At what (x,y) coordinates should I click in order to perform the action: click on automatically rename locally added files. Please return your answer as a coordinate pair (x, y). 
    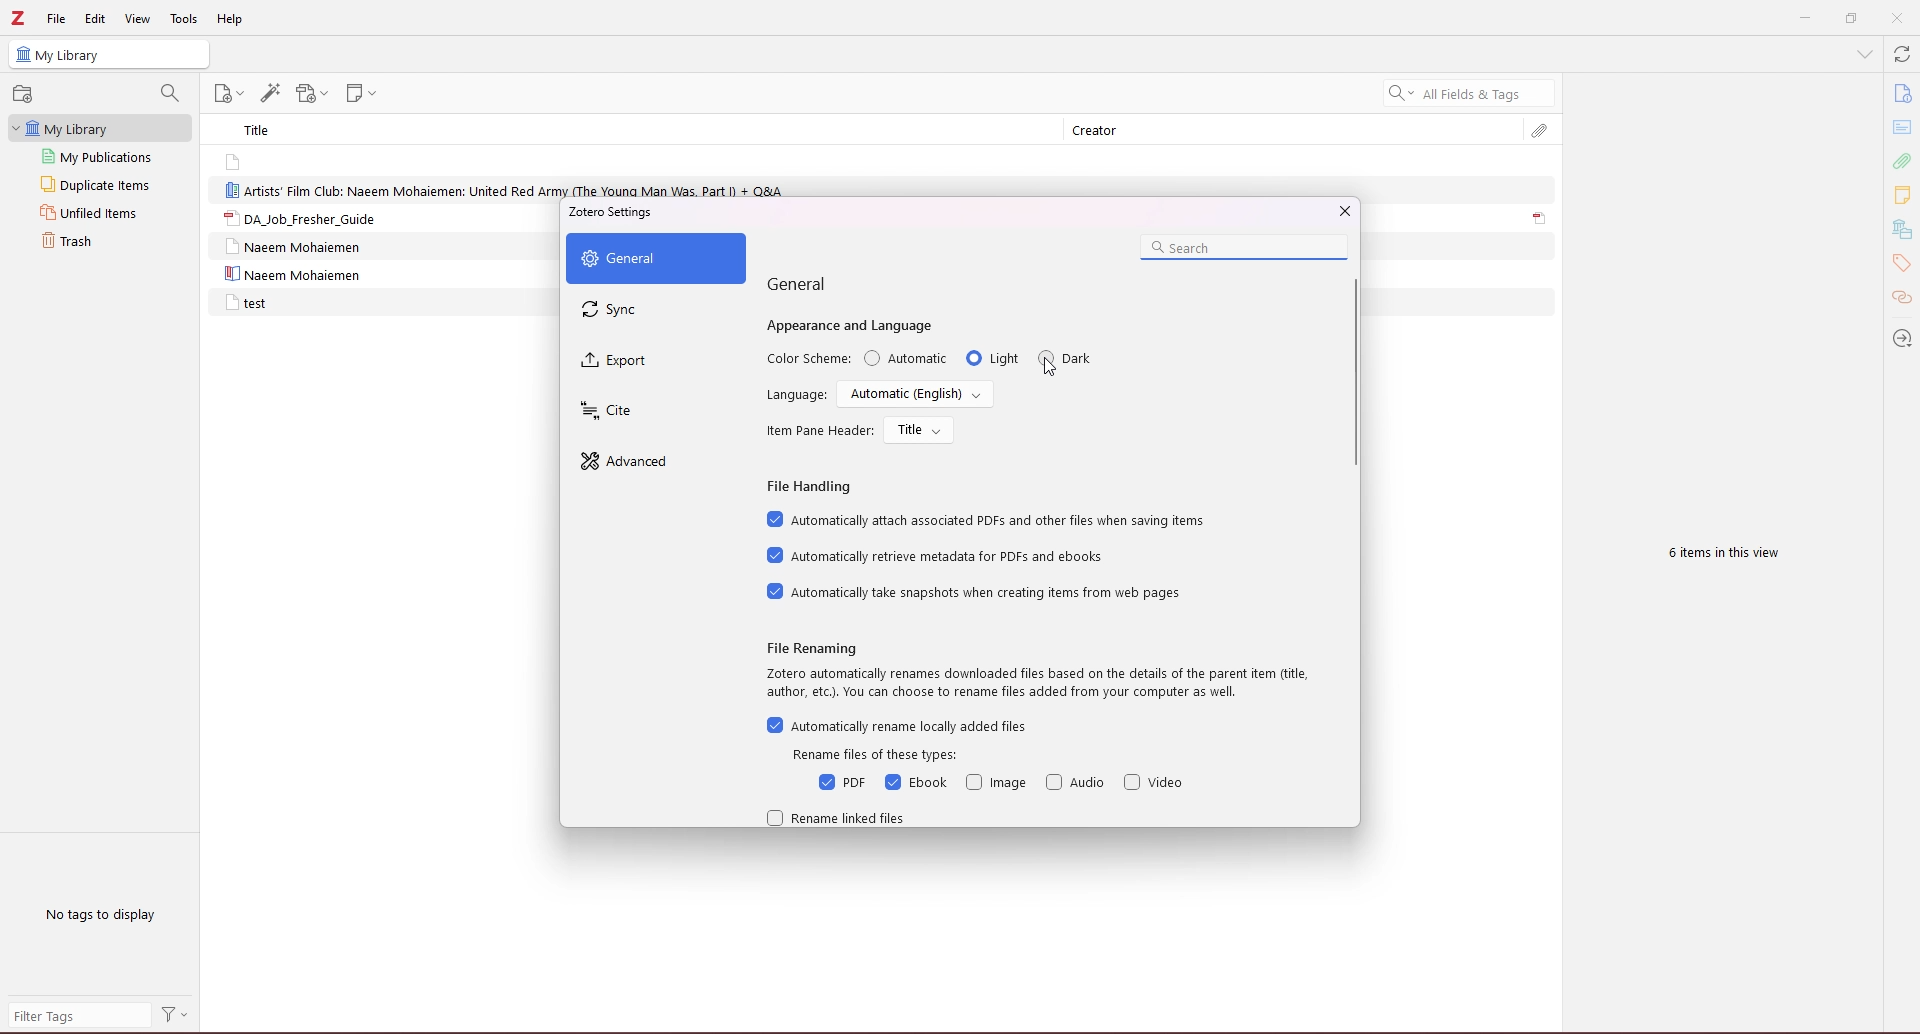
    Looking at the image, I should click on (896, 726).